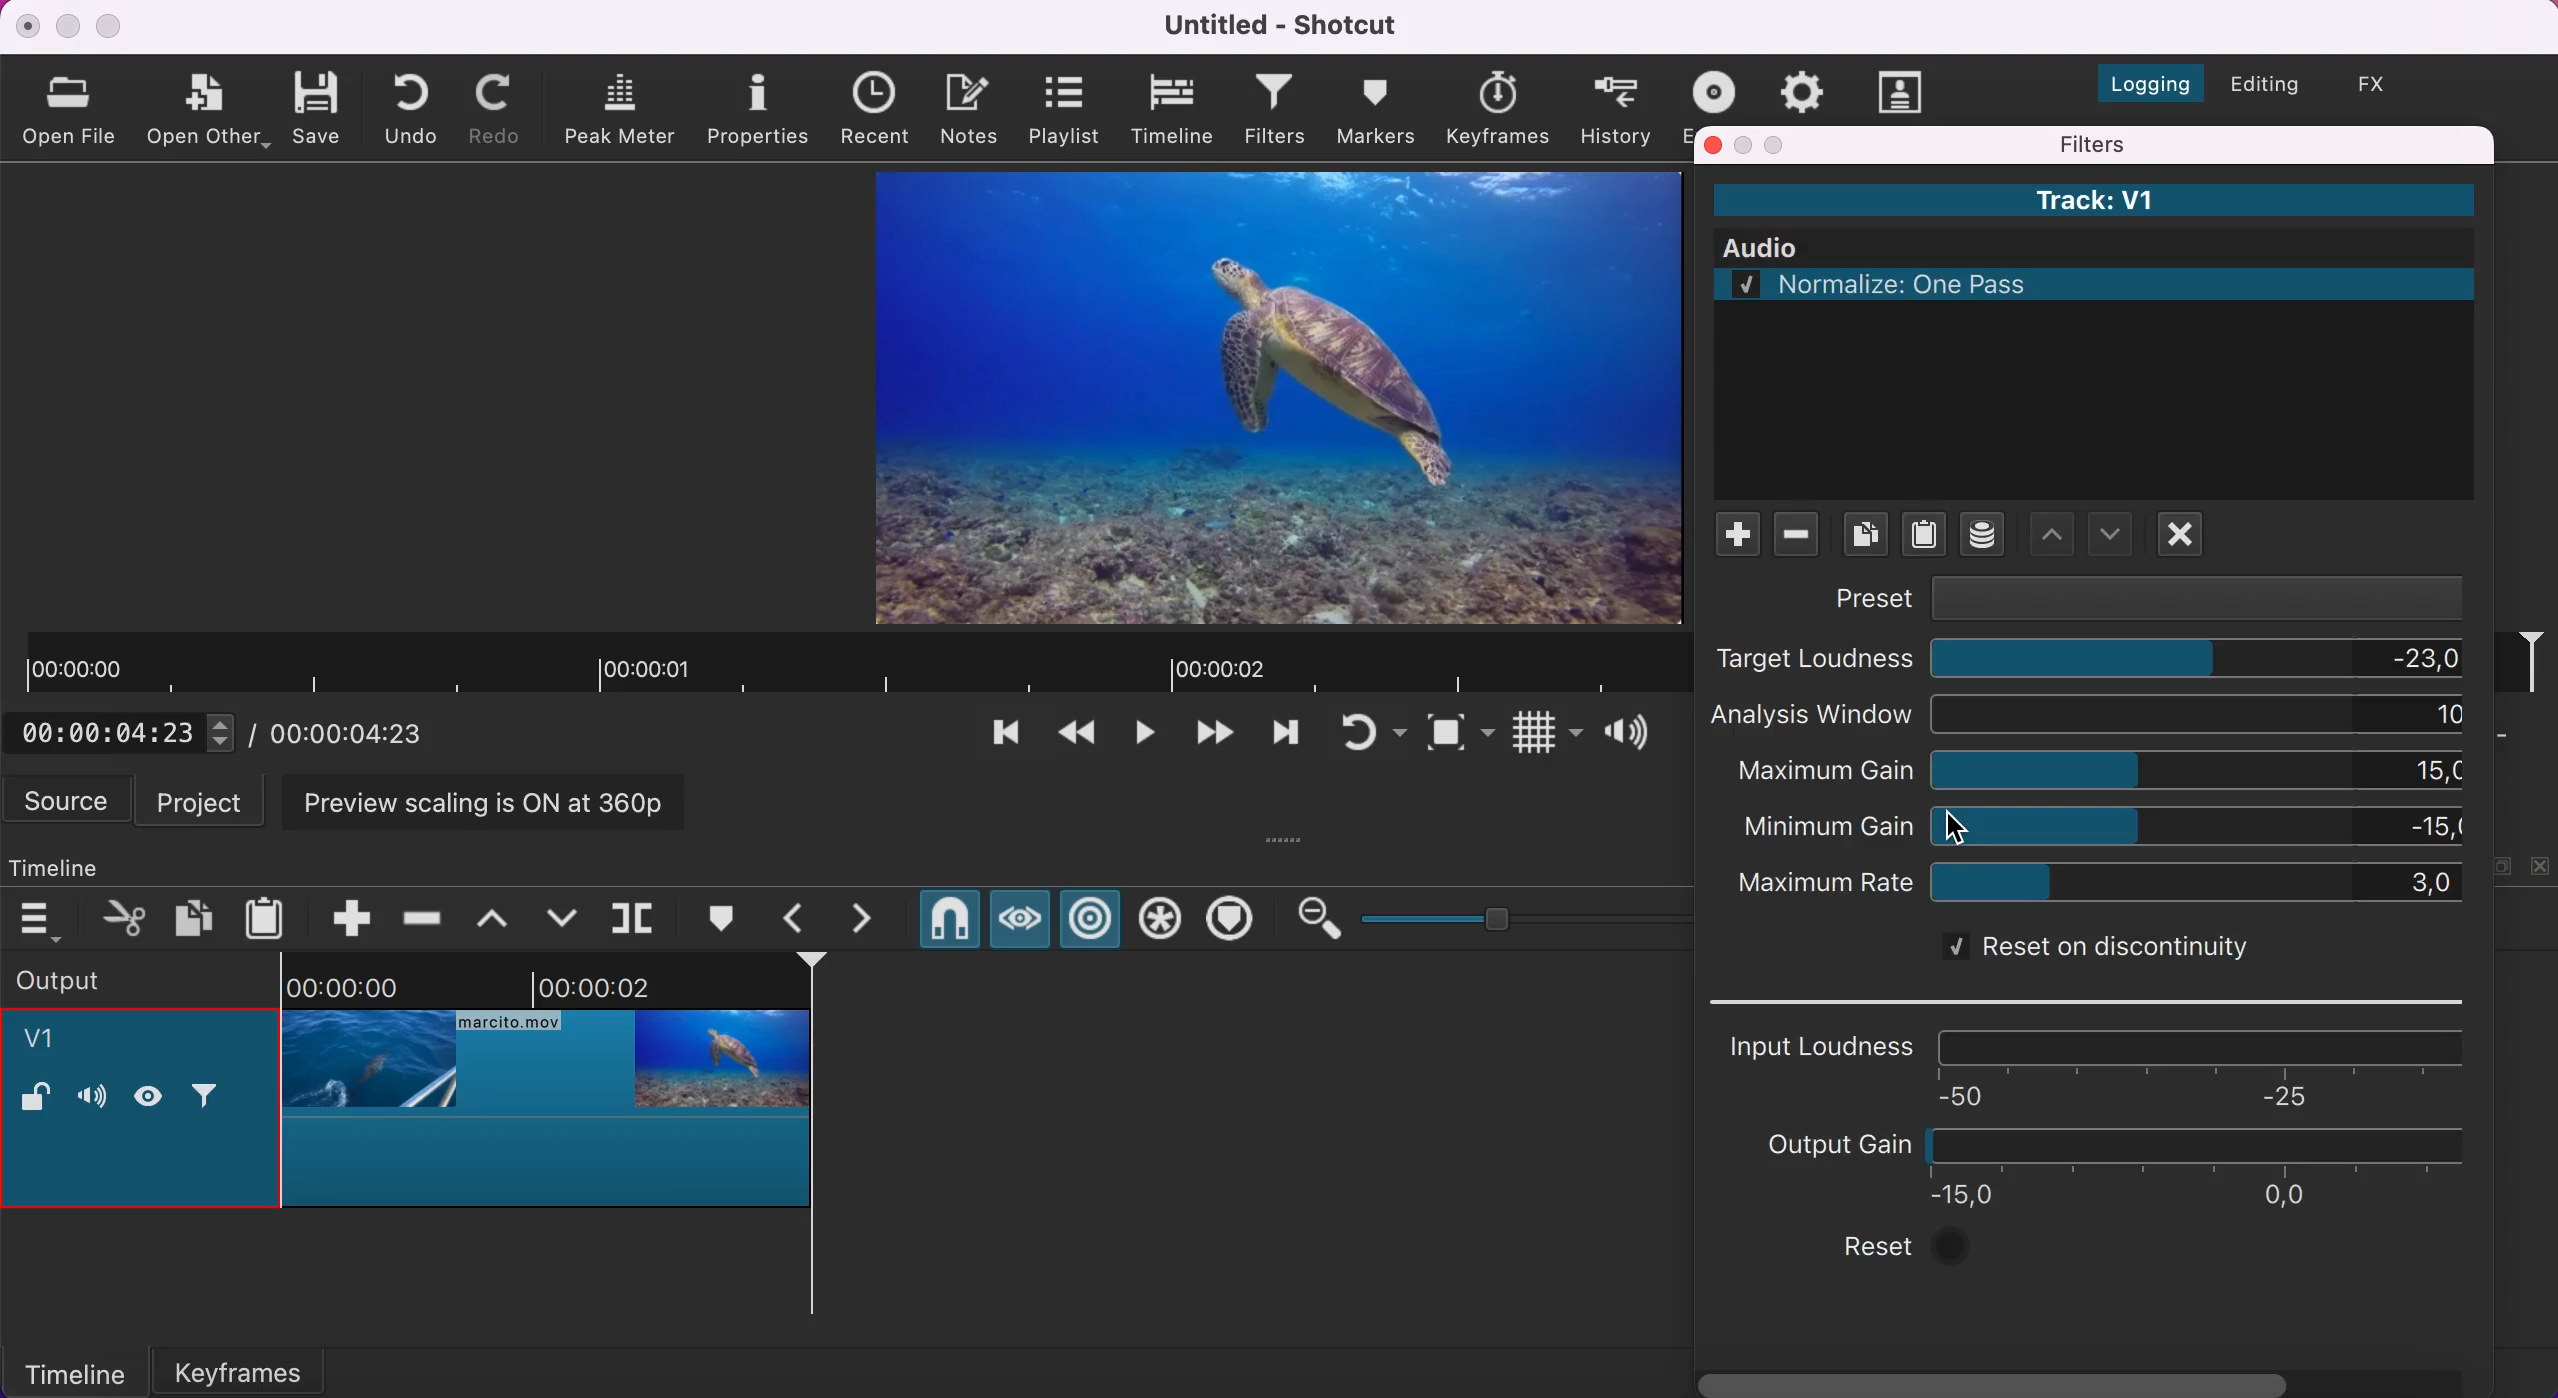  I want to click on lift, so click(501, 917).